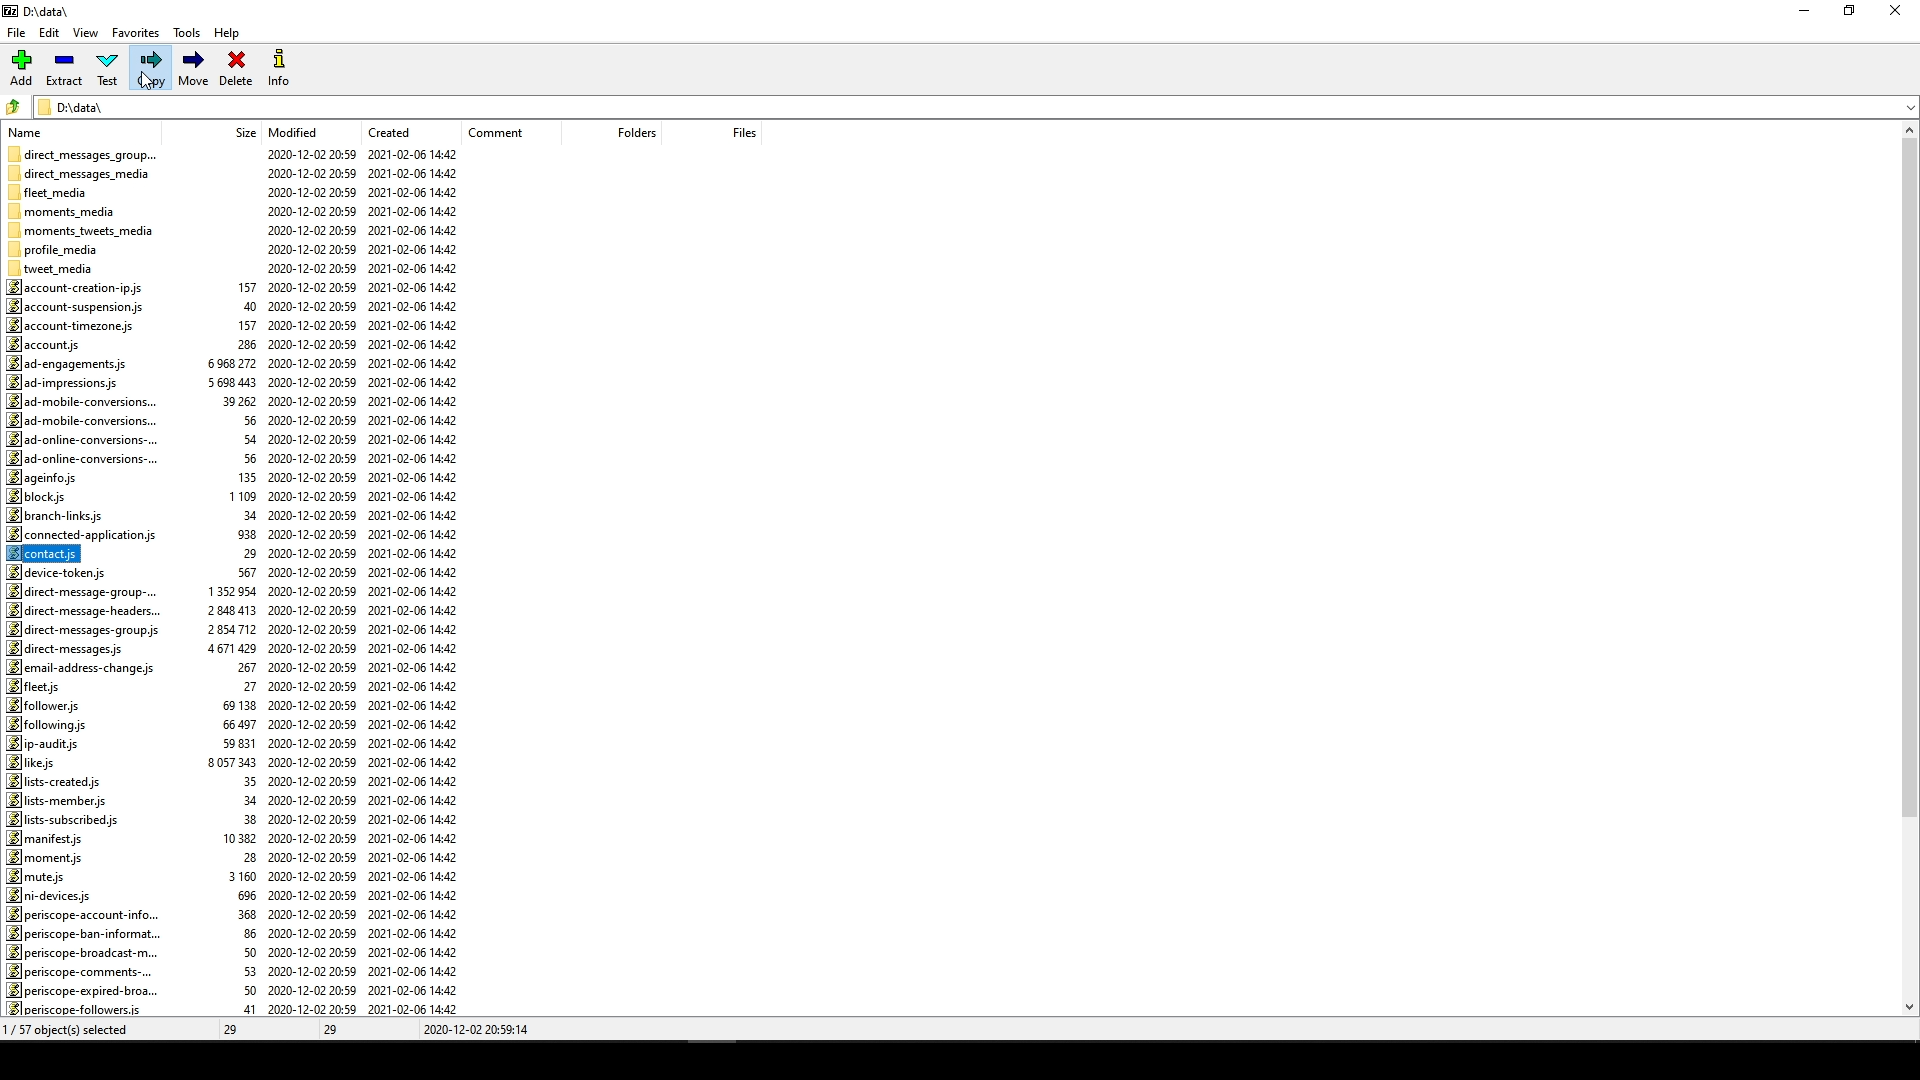 The image size is (1920, 1080). Describe the element at coordinates (53, 894) in the screenshot. I see `ni-devices.js` at that location.